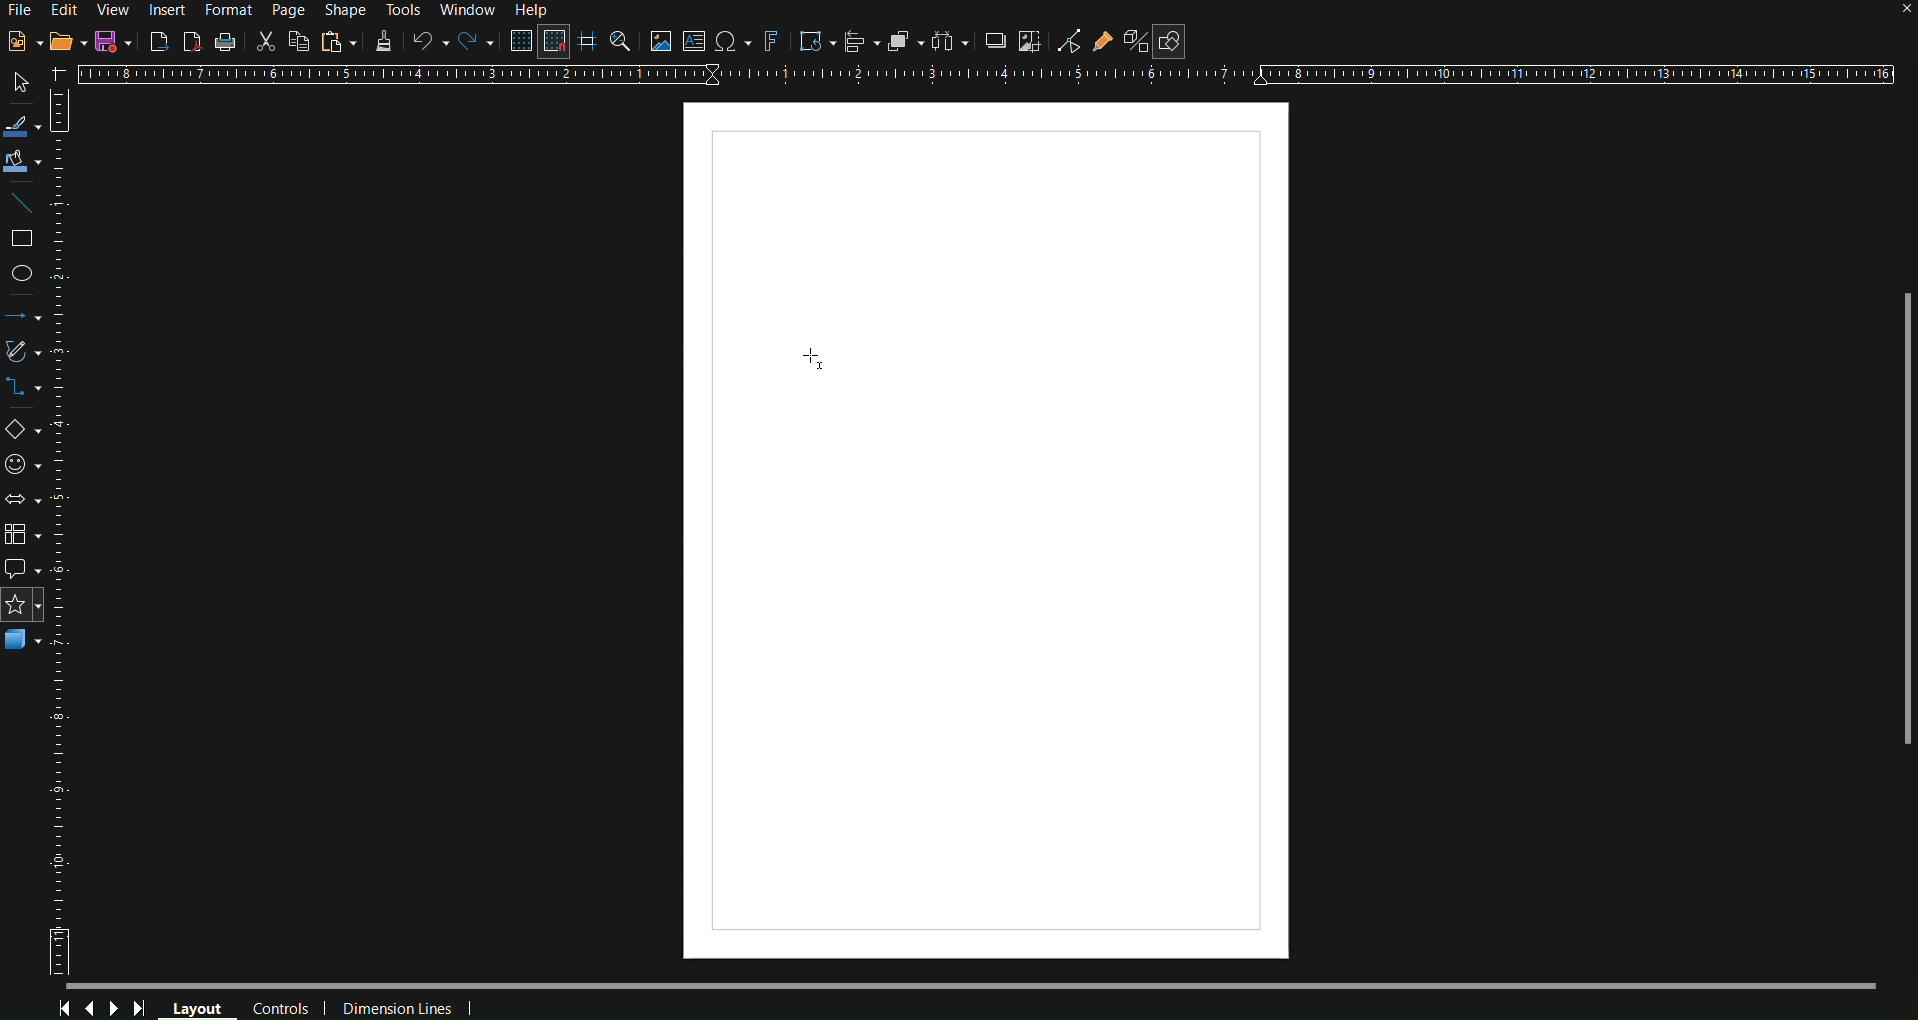 The width and height of the screenshot is (1918, 1020). What do you see at coordinates (28, 275) in the screenshot?
I see `Ellipse` at bounding box center [28, 275].